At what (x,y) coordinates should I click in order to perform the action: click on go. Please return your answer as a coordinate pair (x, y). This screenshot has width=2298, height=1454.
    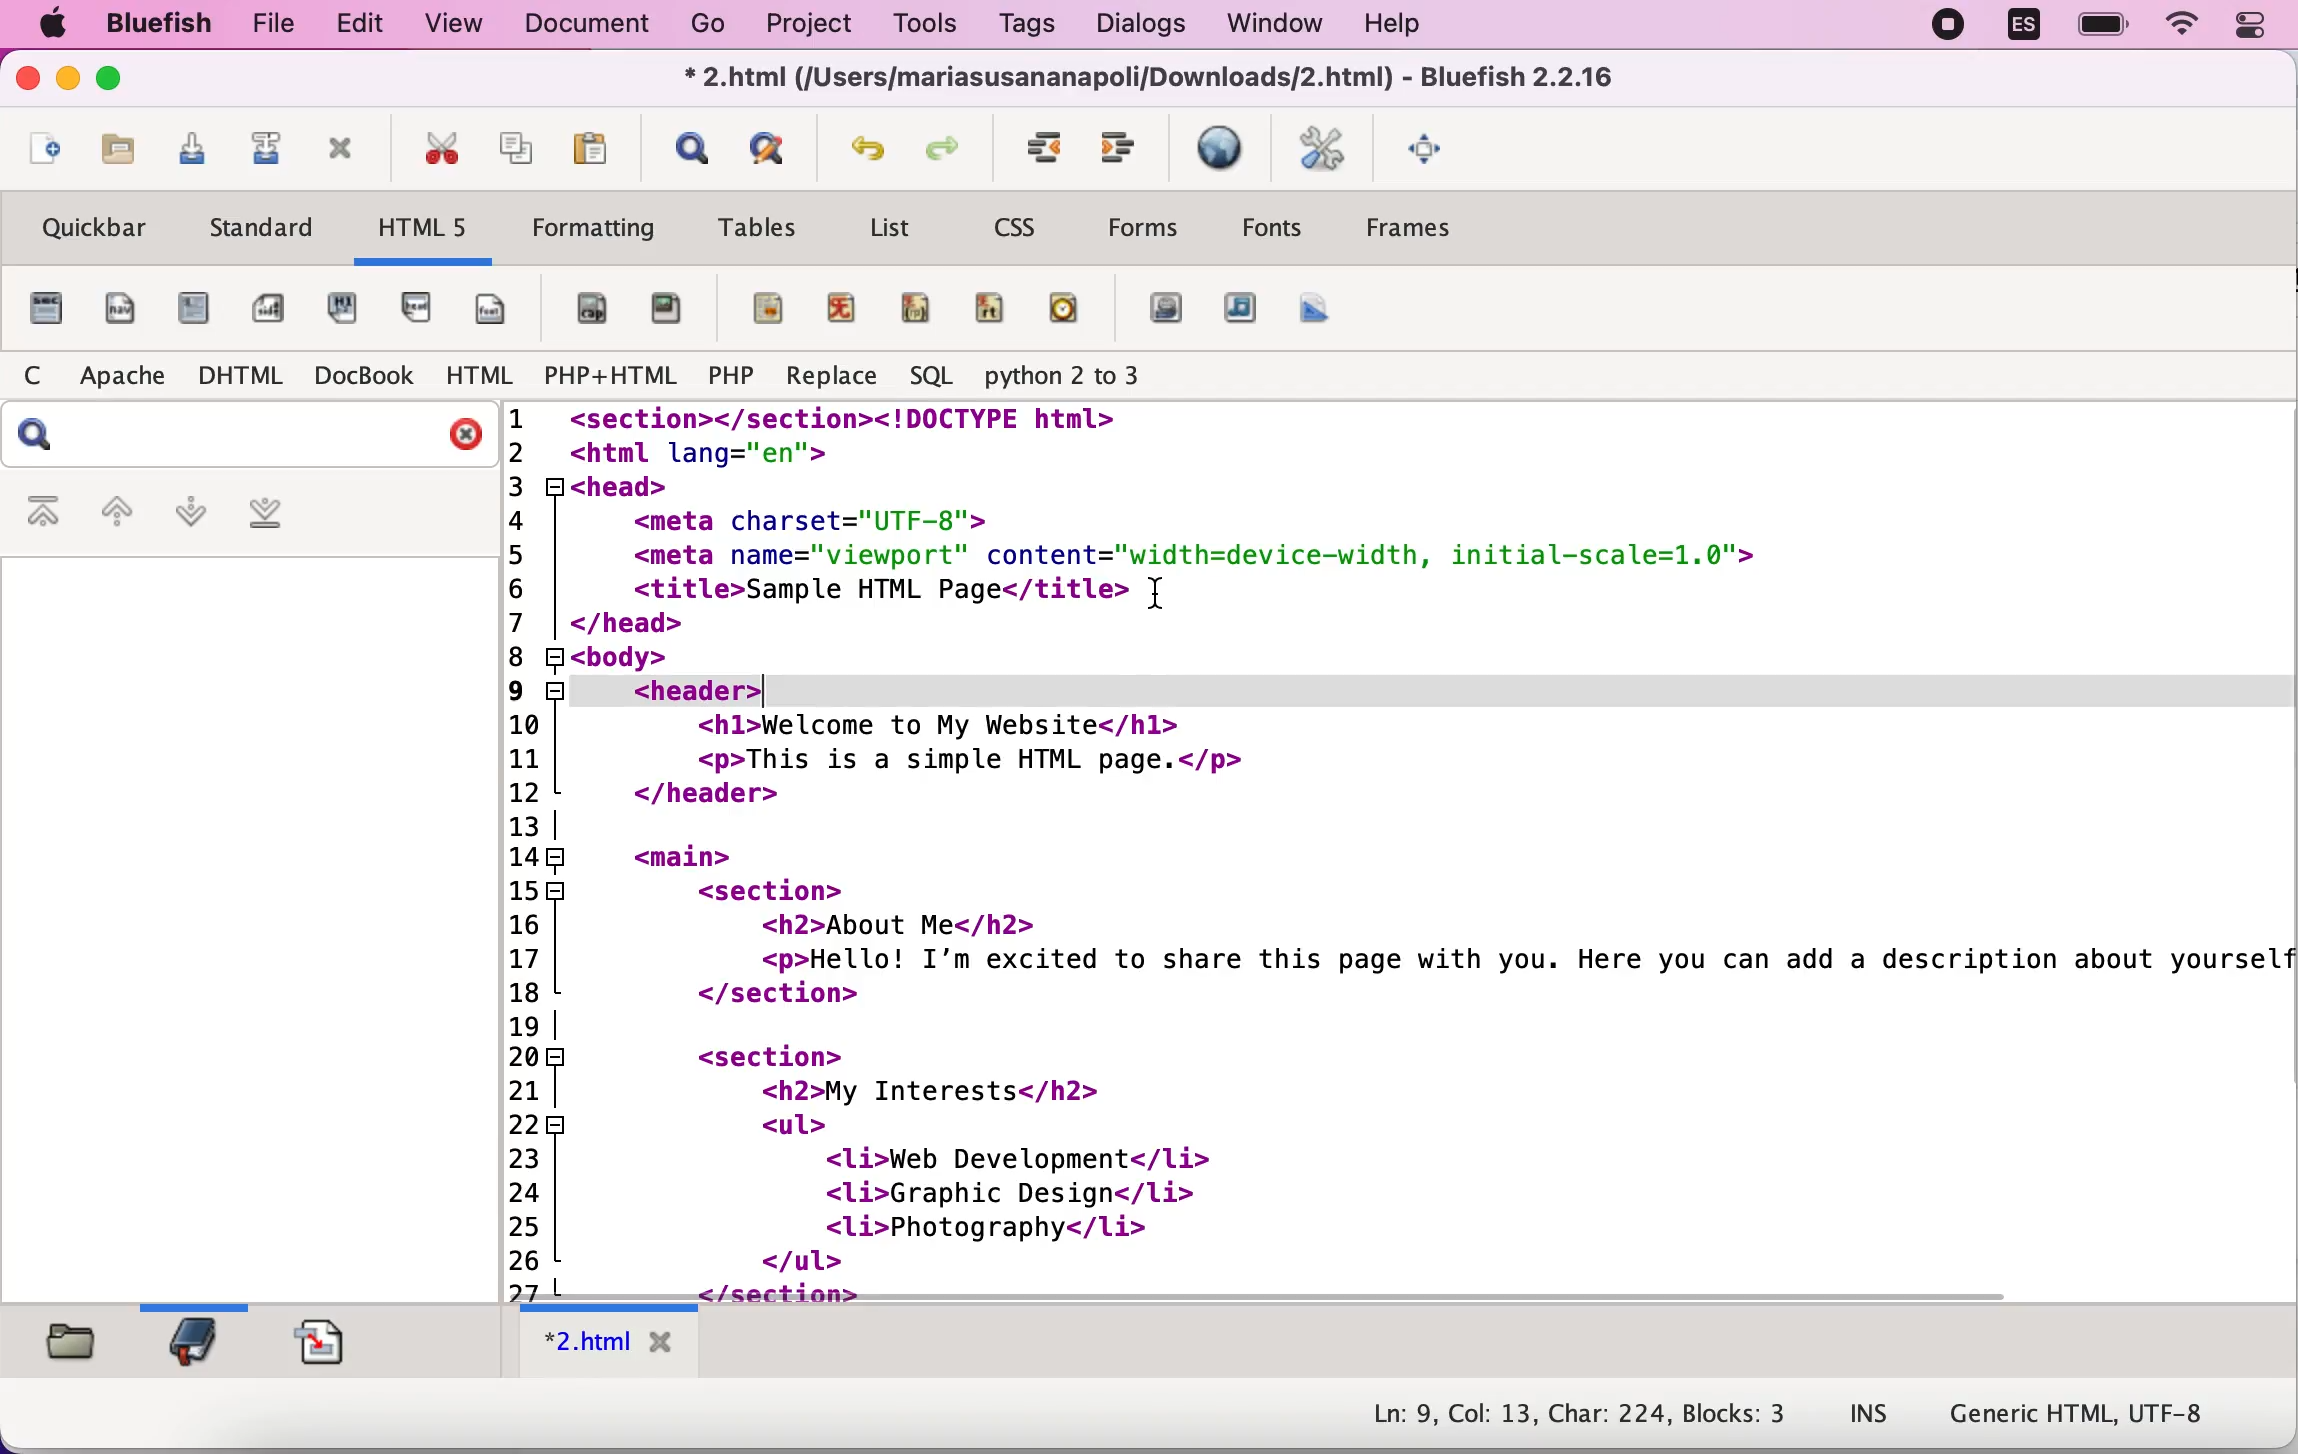
    Looking at the image, I should click on (711, 28).